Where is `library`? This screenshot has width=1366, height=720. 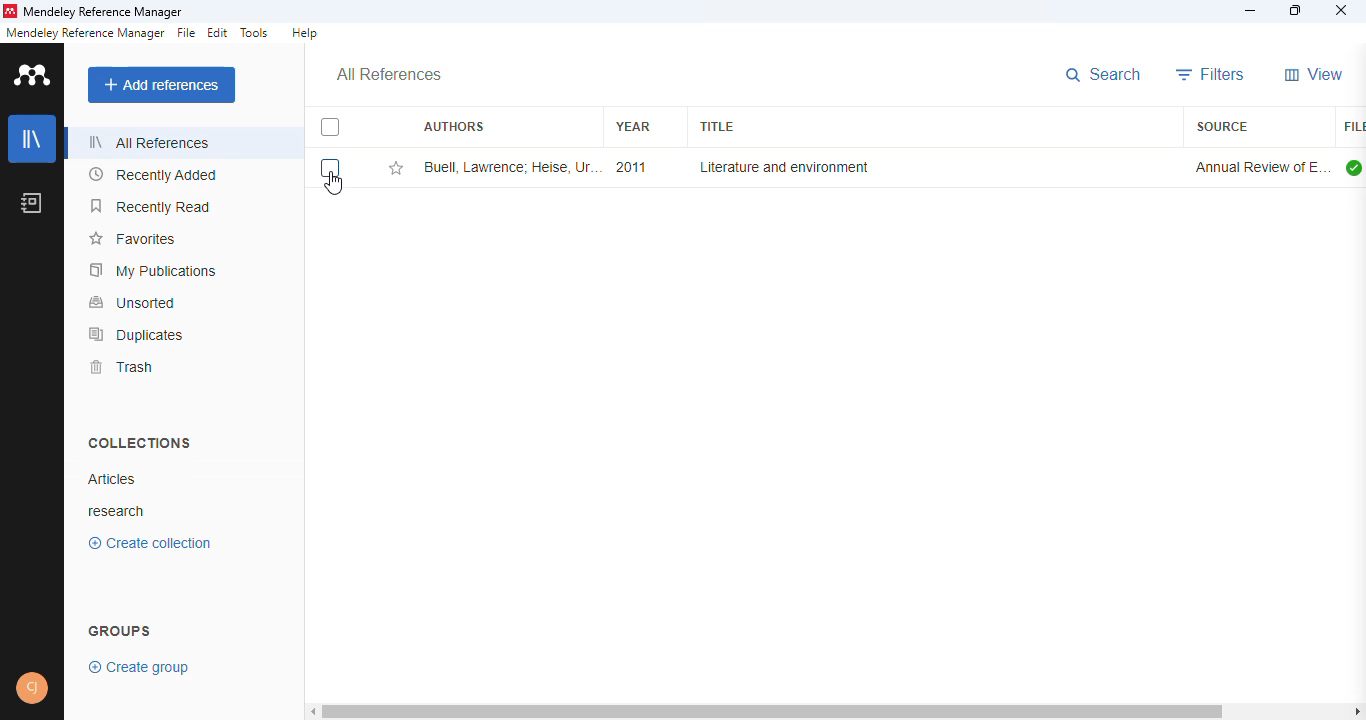 library is located at coordinates (31, 139).